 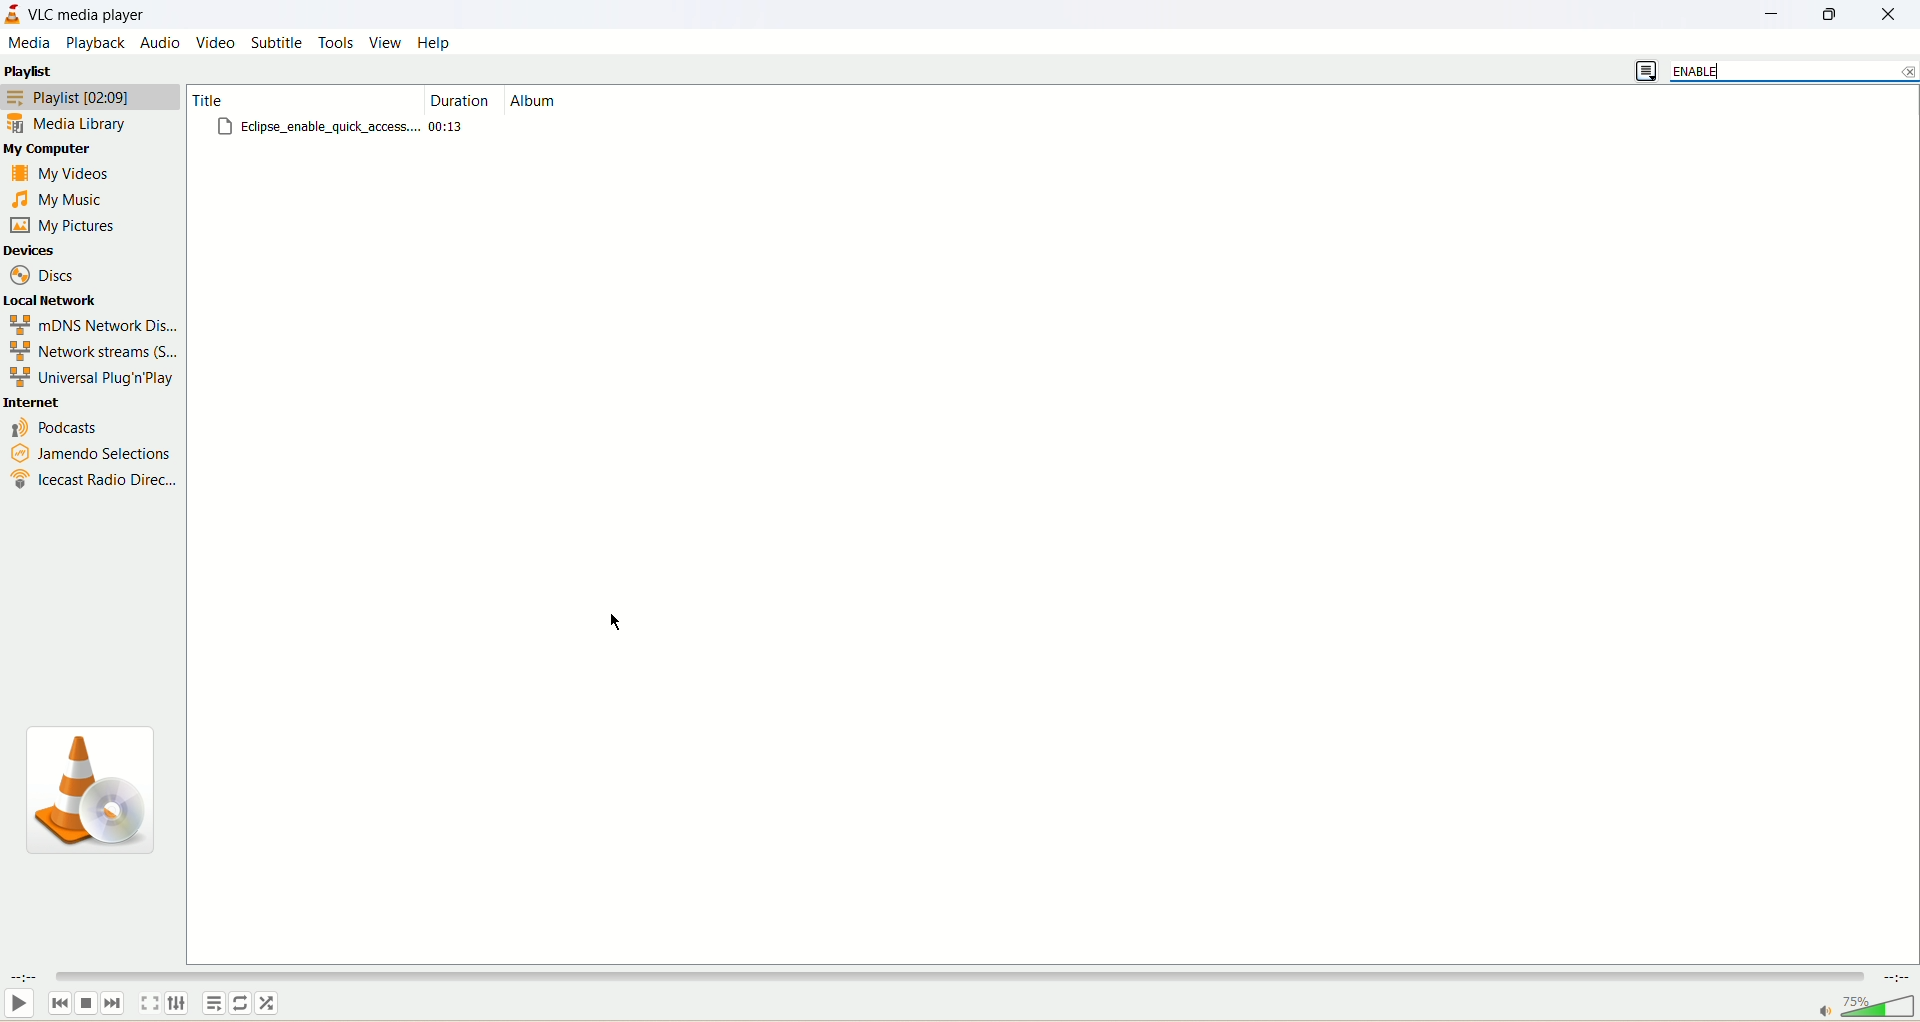 I want to click on Jamendo selections, so click(x=89, y=453).